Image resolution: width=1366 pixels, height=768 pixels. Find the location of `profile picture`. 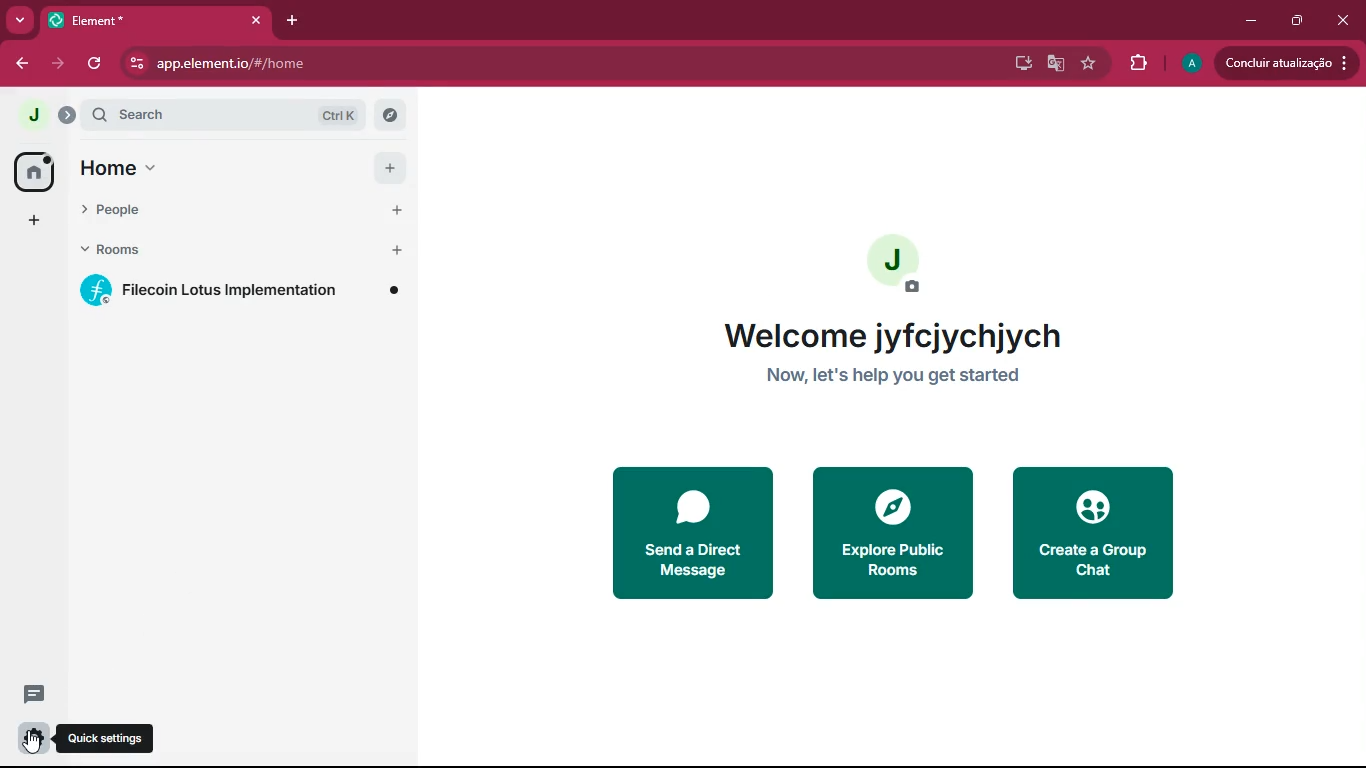

profile picture is located at coordinates (906, 264).